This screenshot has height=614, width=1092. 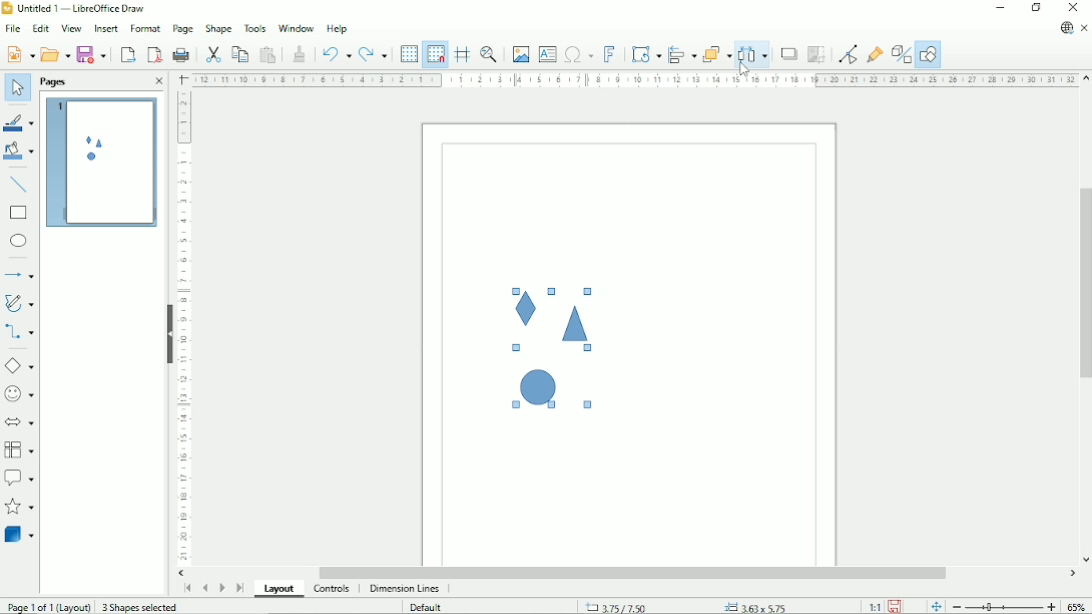 I want to click on Clone formatting, so click(x=300, y=53).